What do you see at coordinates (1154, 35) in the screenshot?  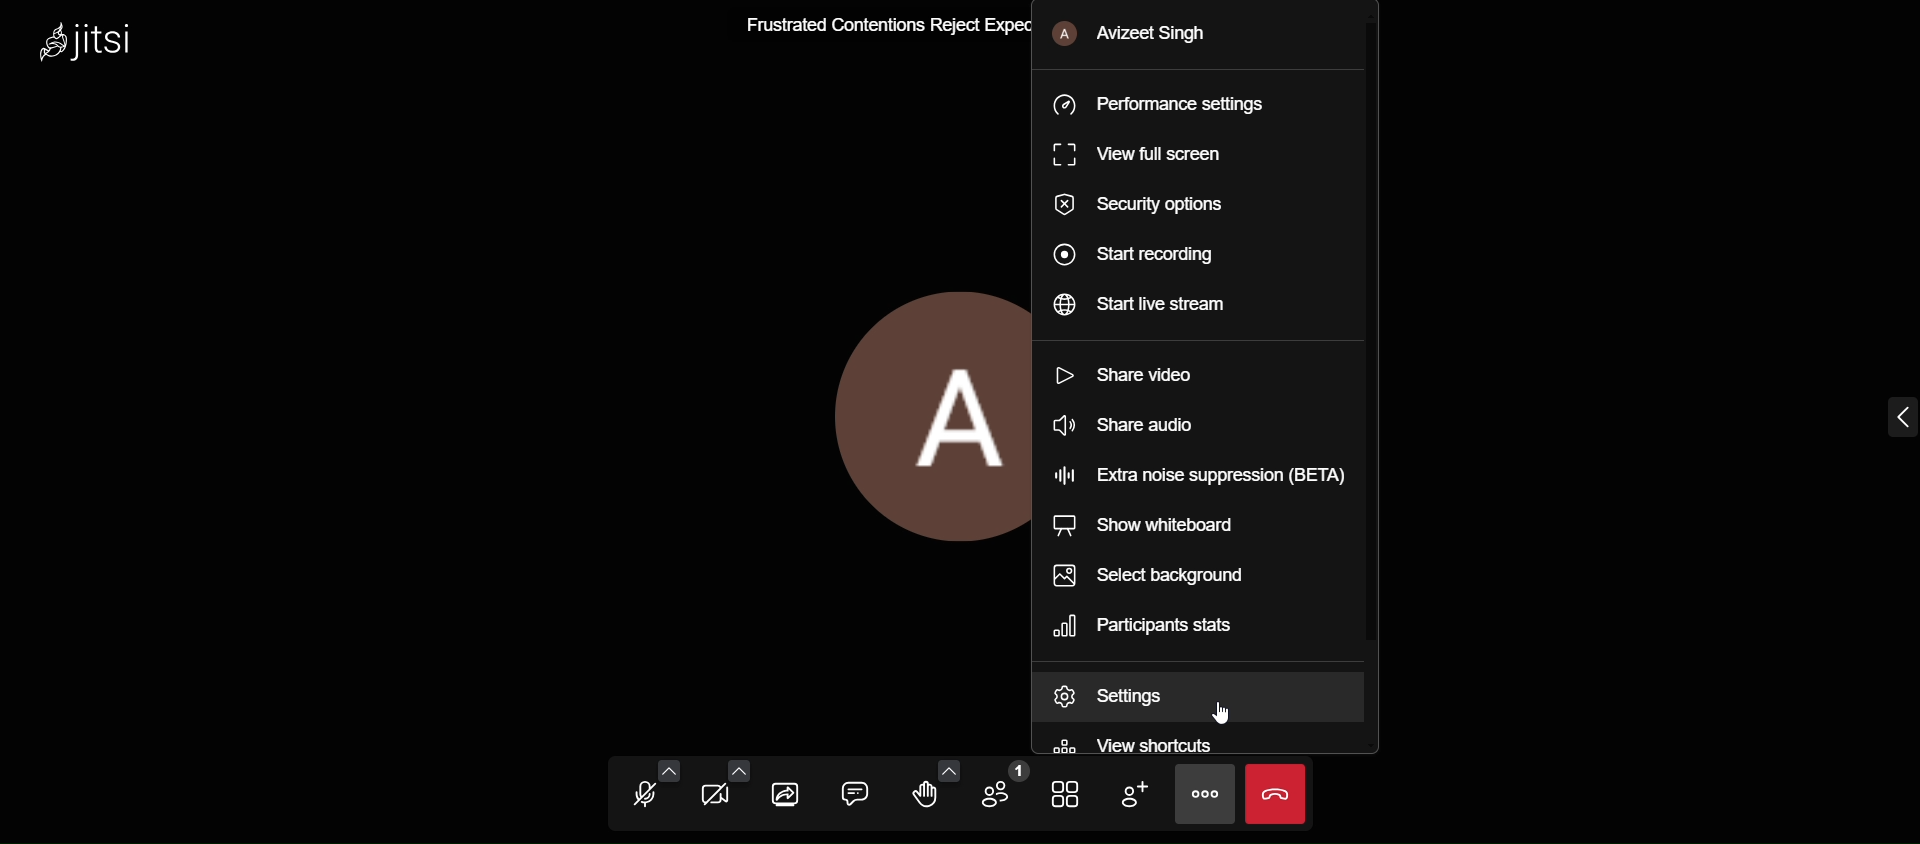 I see `Avizeet Singh` at bounding box center [1154, 35].